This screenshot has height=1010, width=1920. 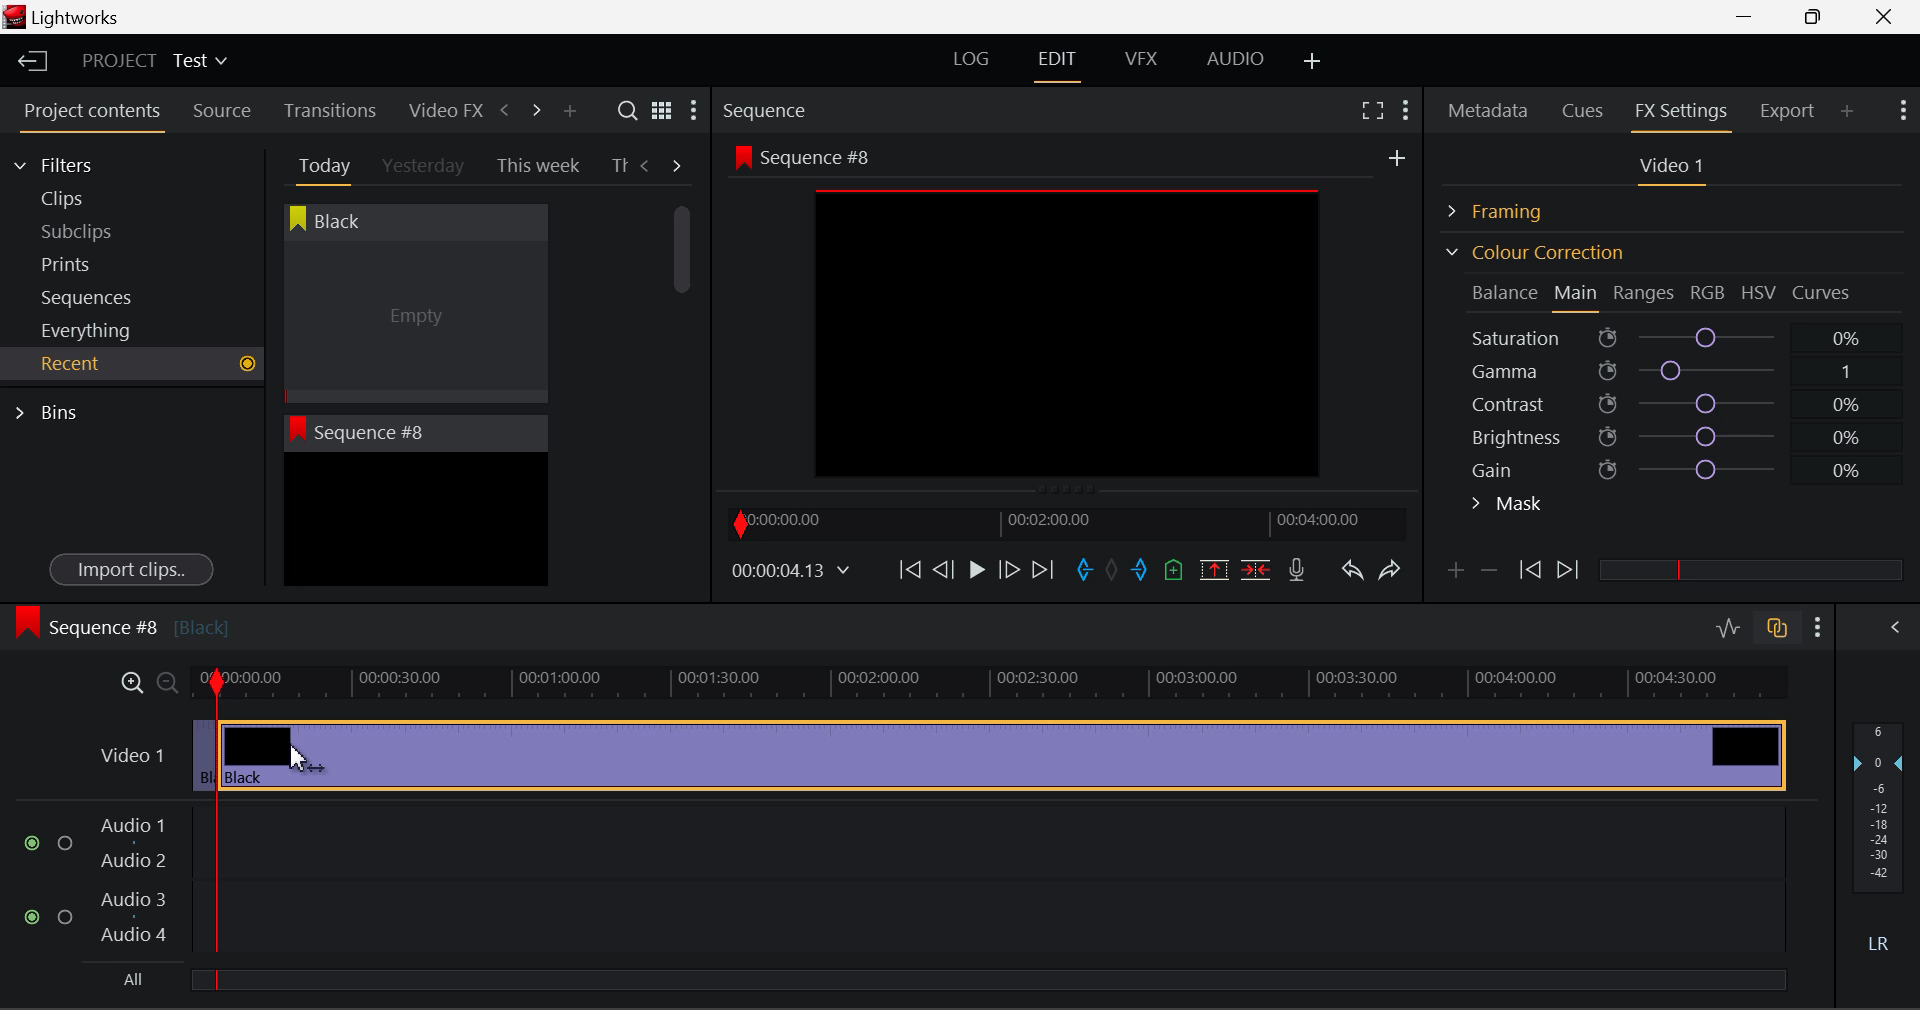 I want to click on Undo, so click(x=1351, y=574).